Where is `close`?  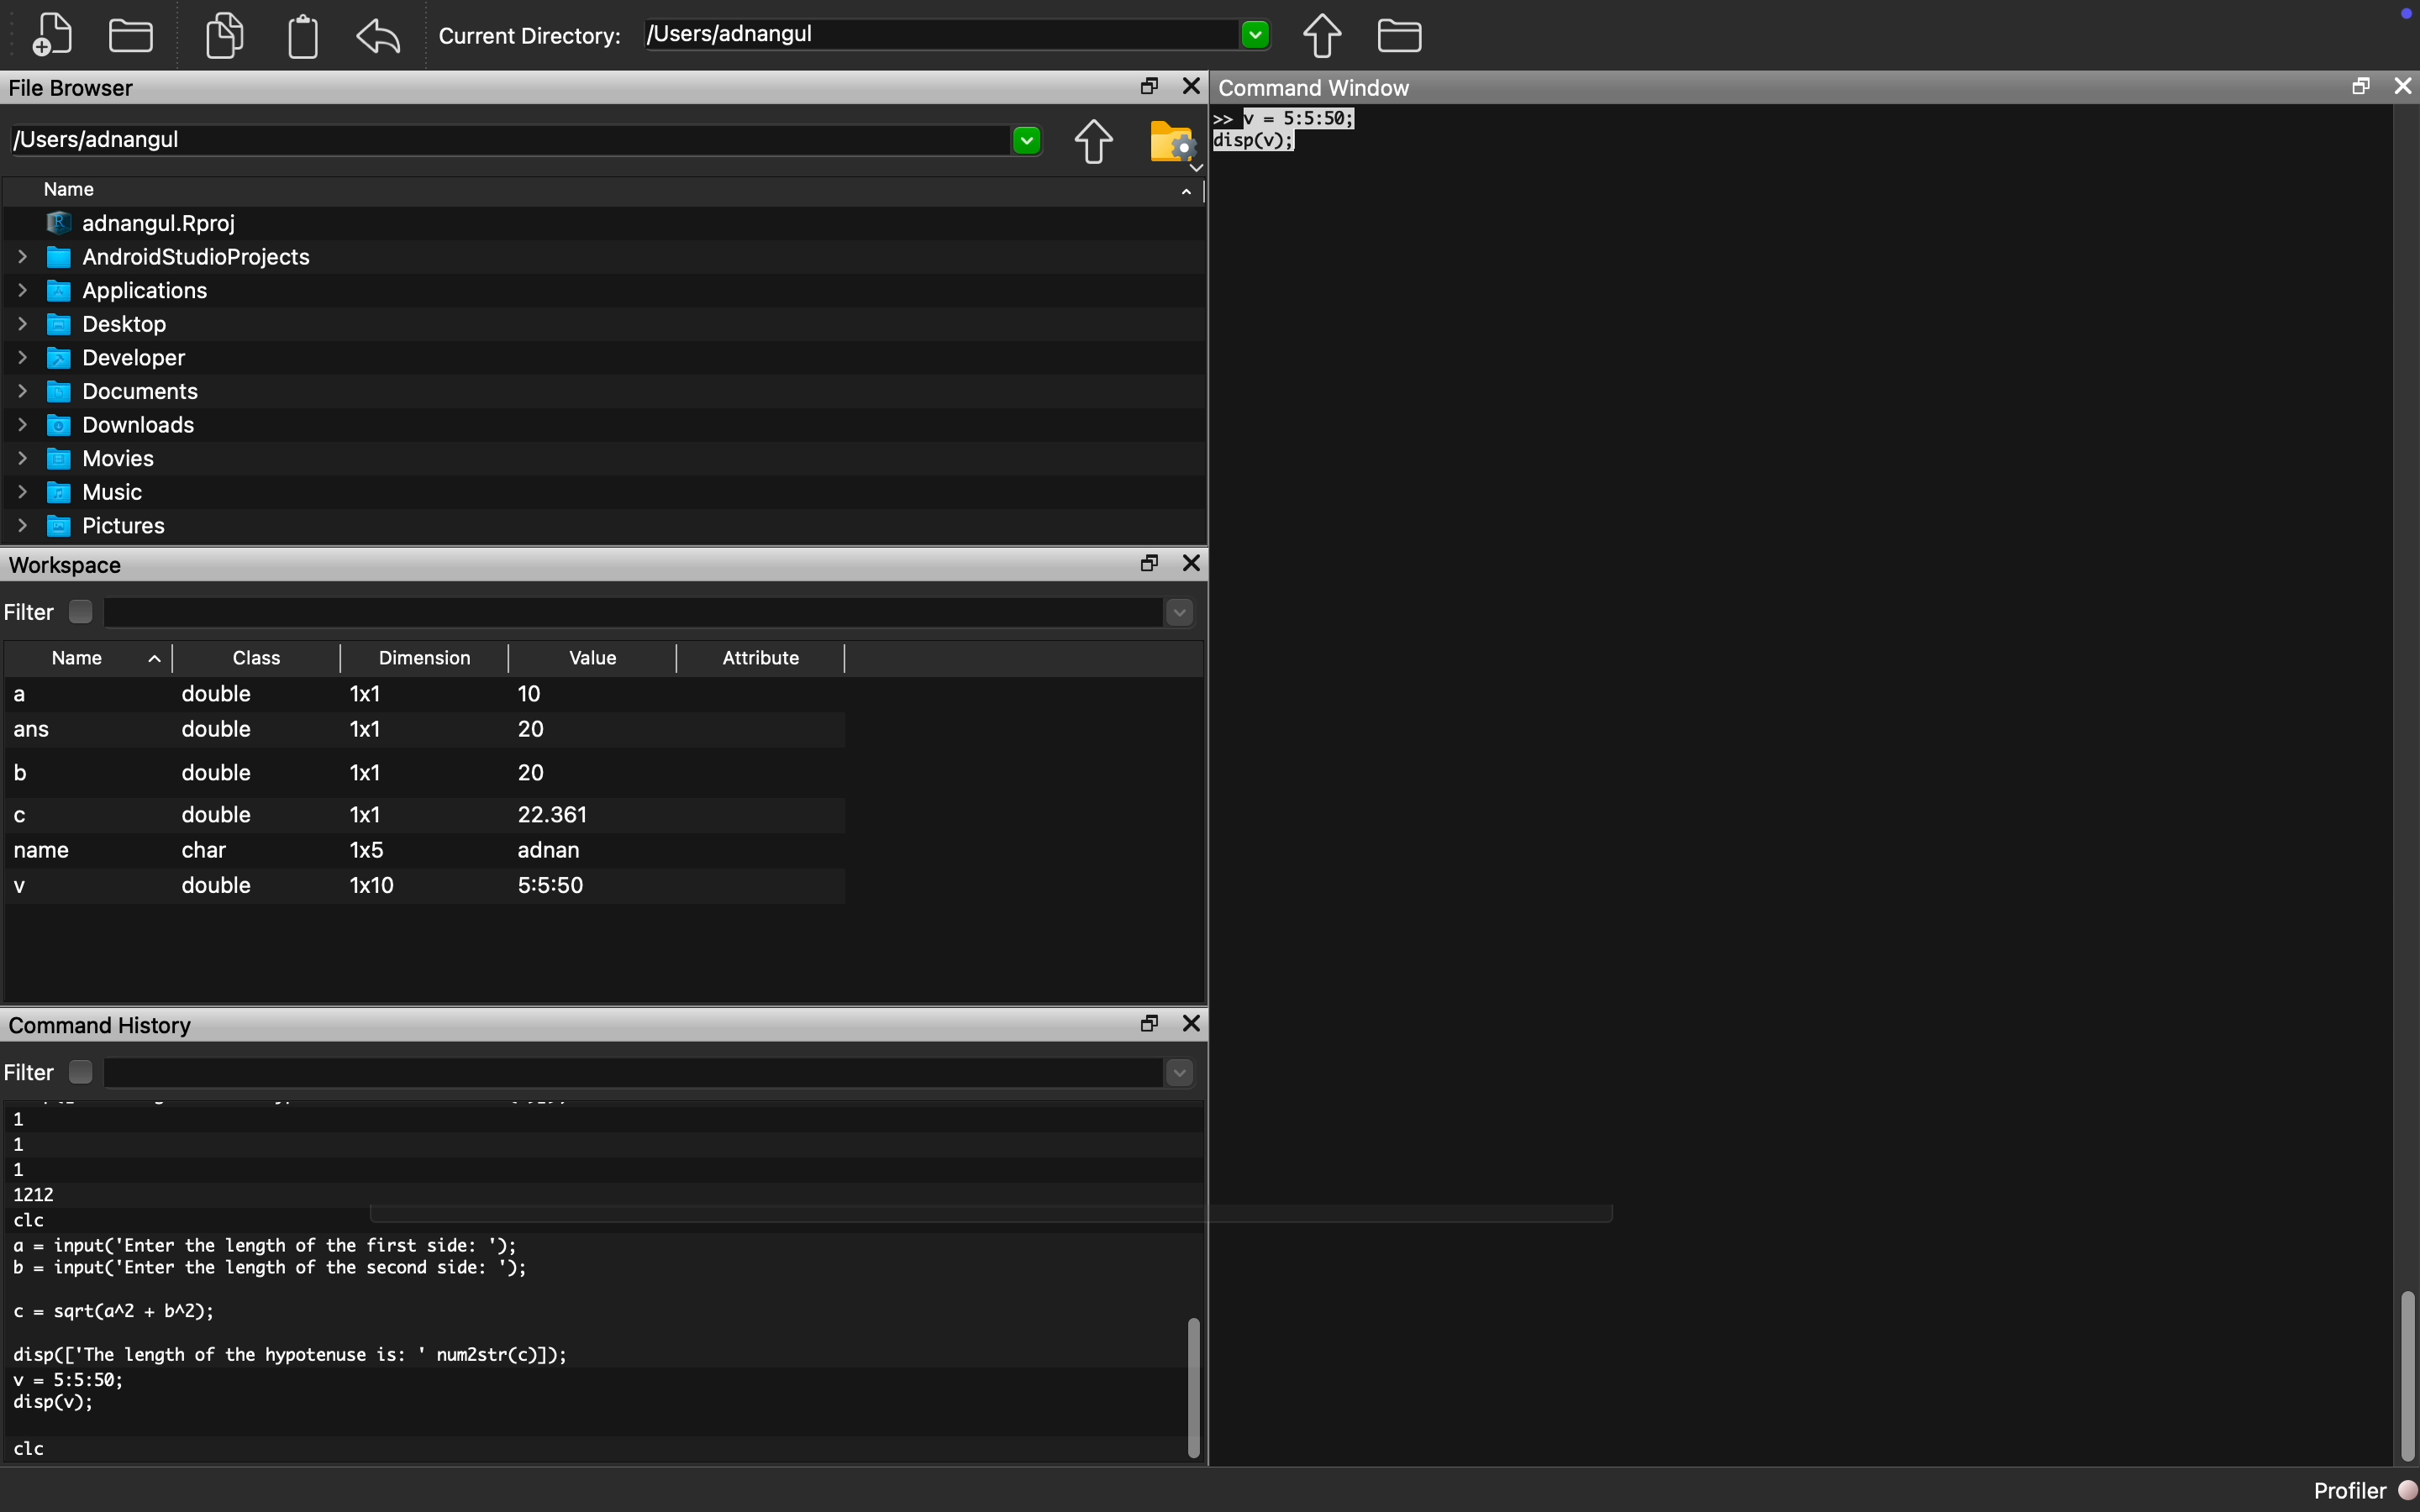 close is located at coordinates (1192, 564).